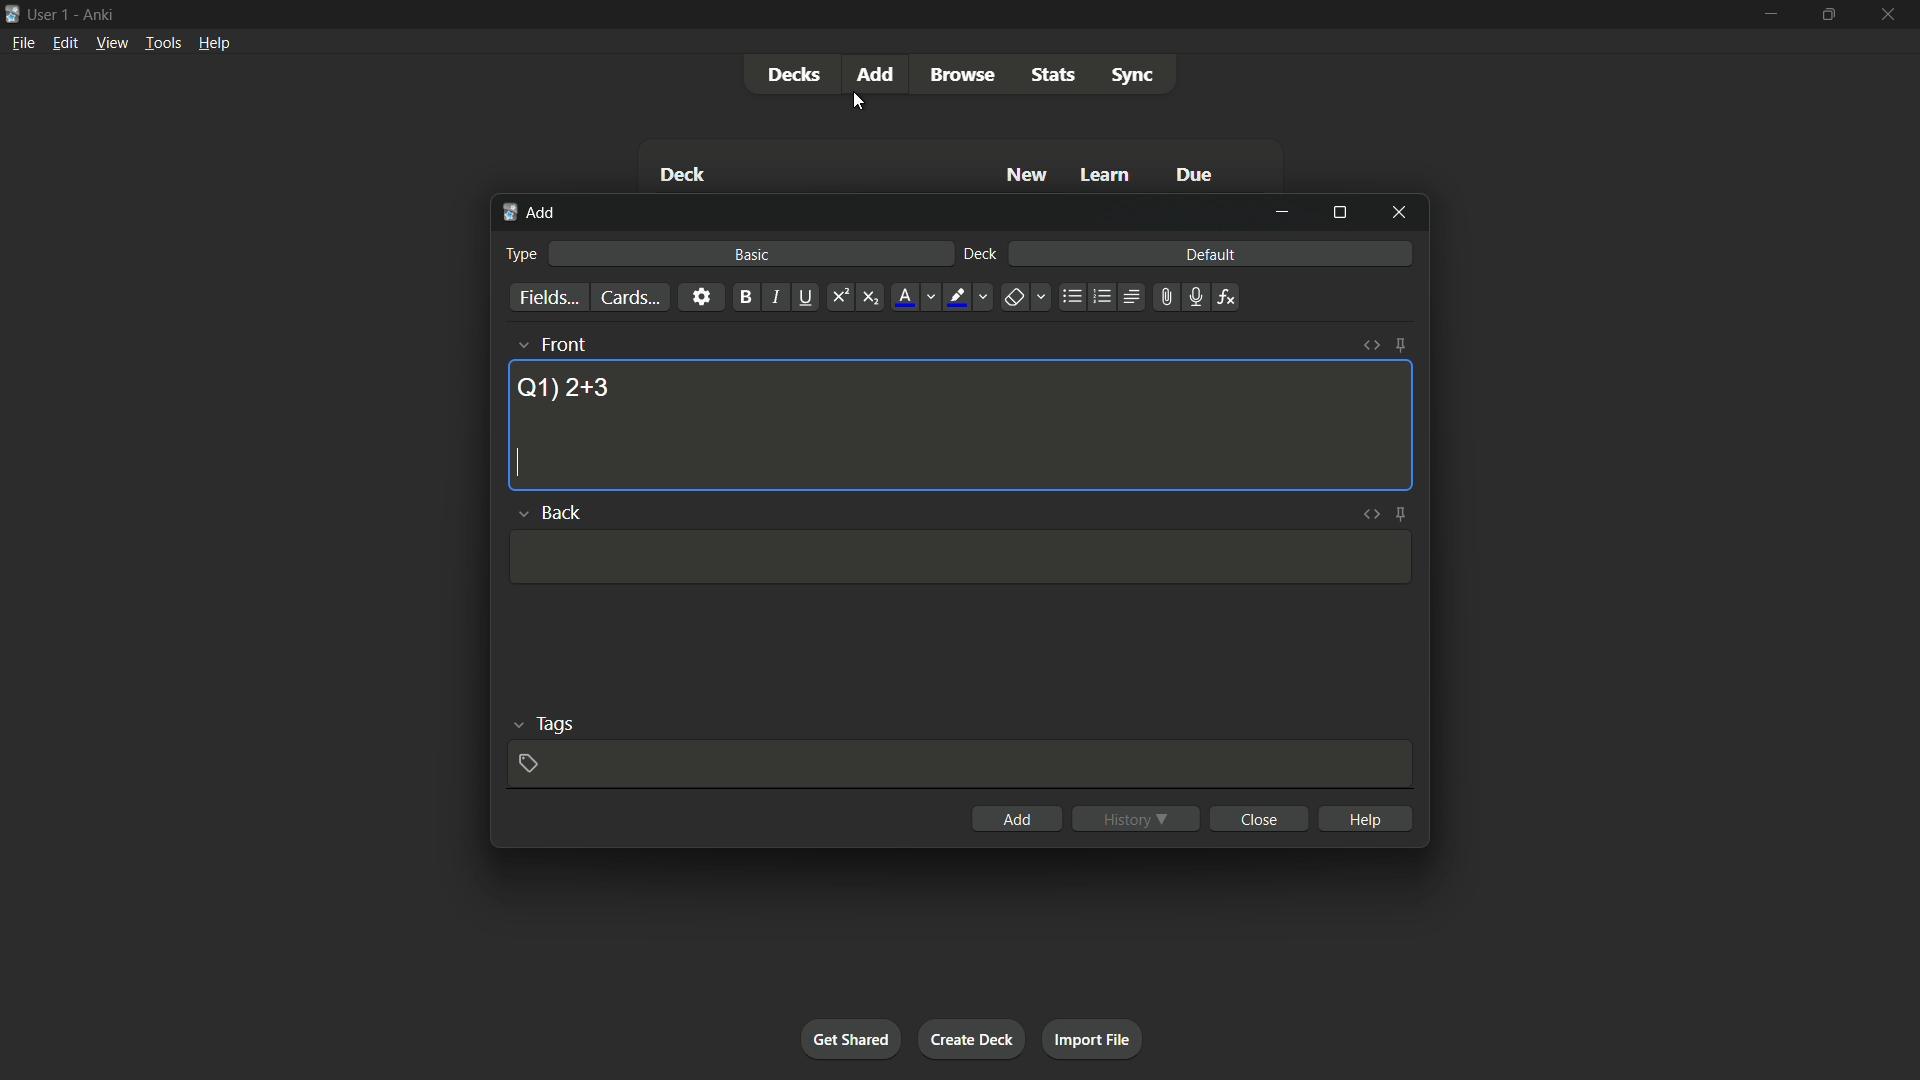 This screenshot has width=1920, height=1080. What do you see at coordinates (532, 213) in the screenshot?
I see `add` at bounding box center [532, 213].